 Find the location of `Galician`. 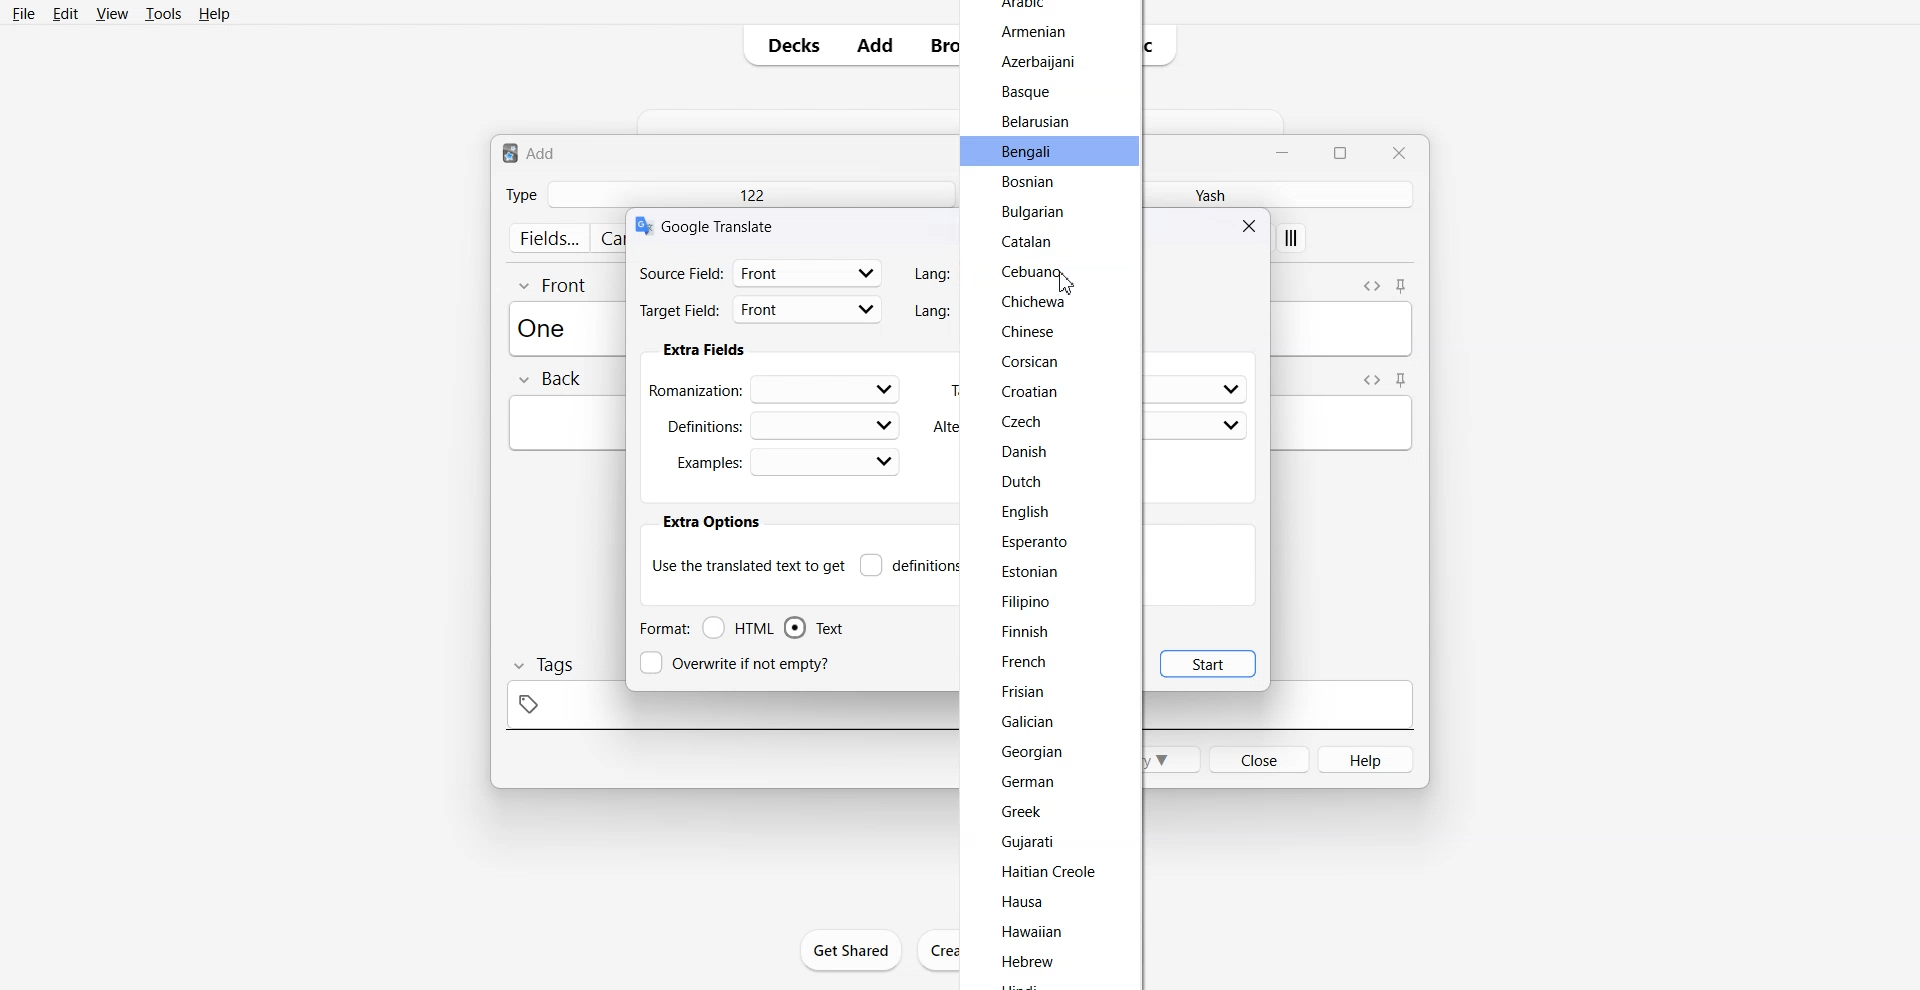

Galician is located at coordinates (1031, 723).